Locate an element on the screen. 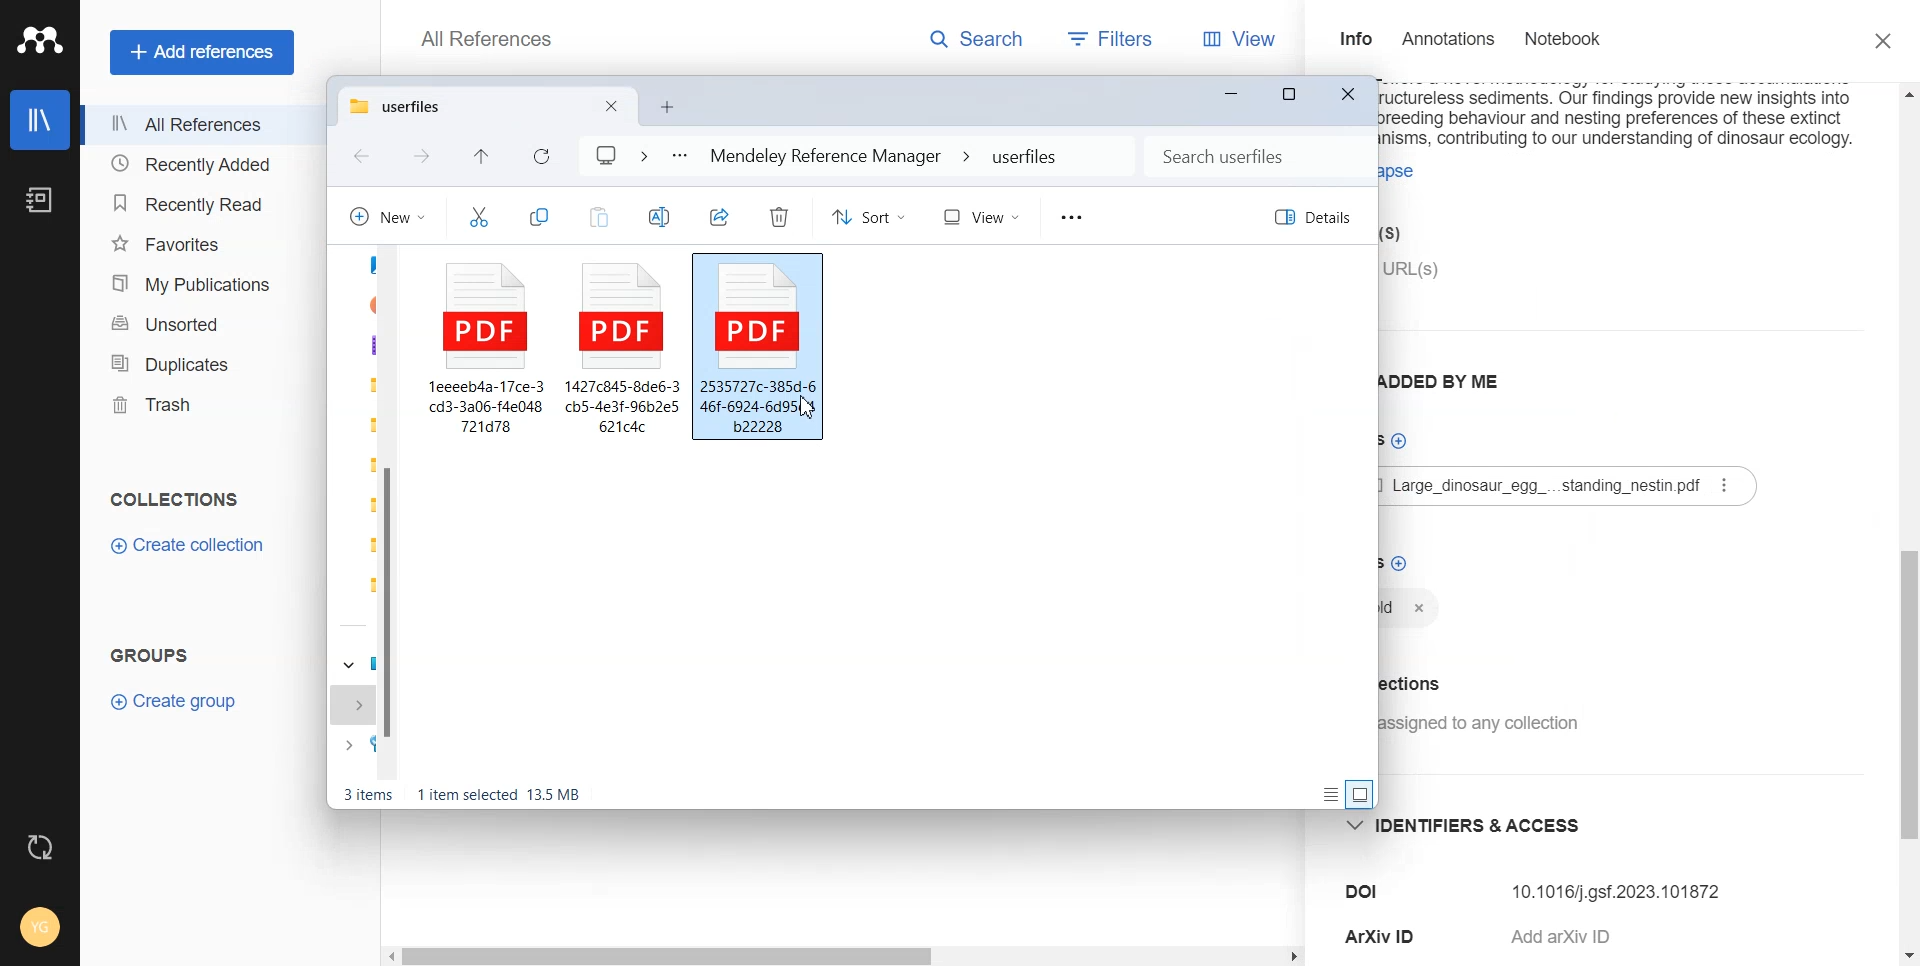 Image resolution: width=1920 pixels, height=966 pixels. Notebook is located at coordinates (39, 201).